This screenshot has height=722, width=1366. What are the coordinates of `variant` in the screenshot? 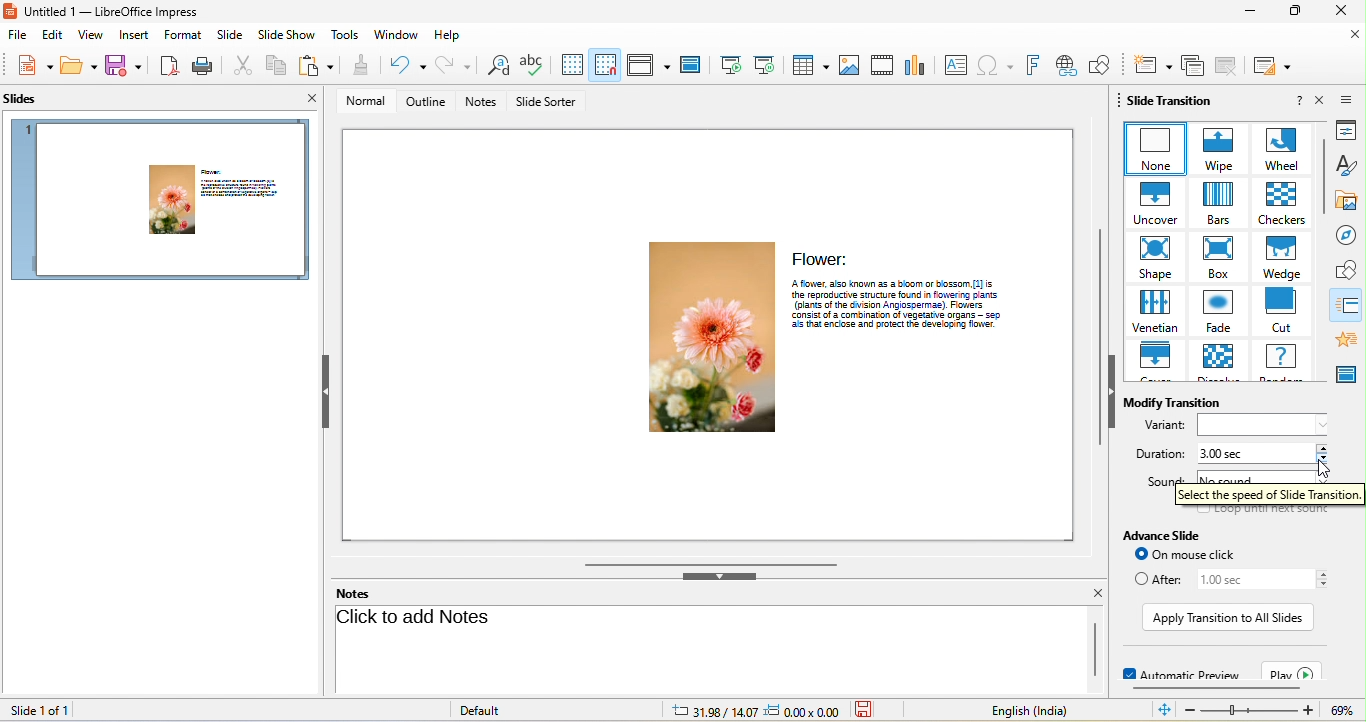 It's located at (1268, 425).